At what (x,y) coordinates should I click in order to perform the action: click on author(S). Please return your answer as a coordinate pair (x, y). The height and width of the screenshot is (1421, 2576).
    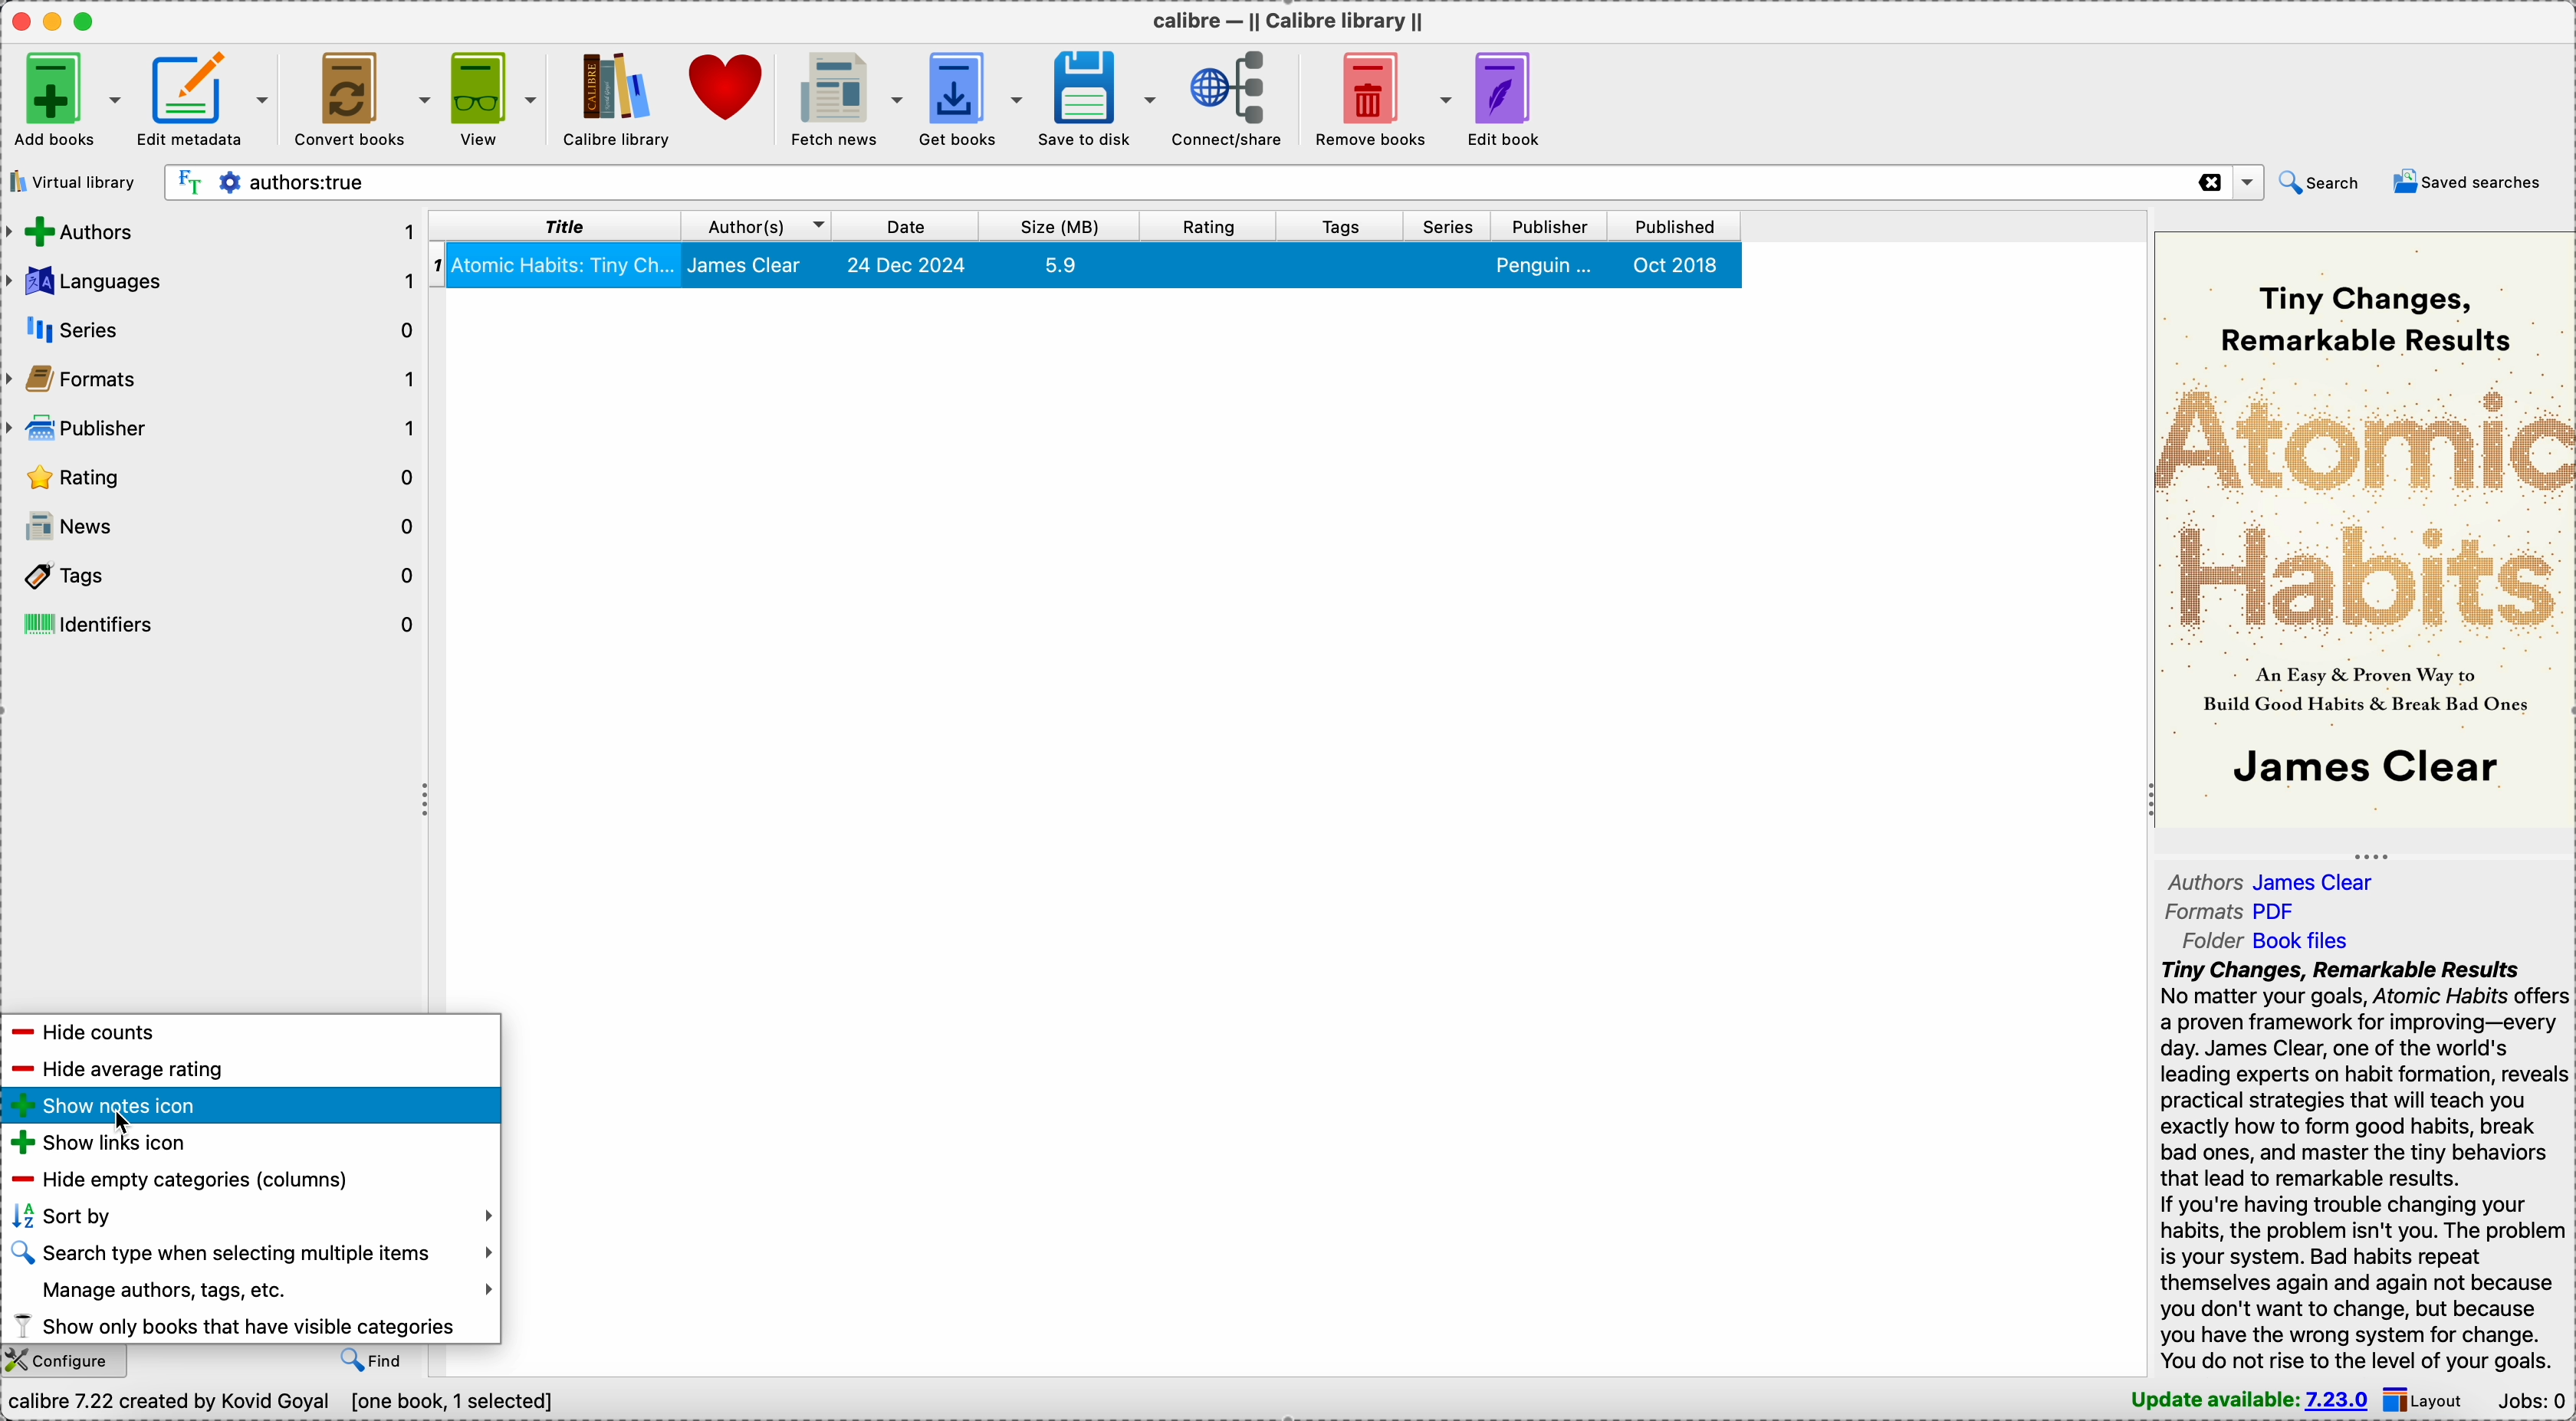
    Looking at the image, I should click on (755, 225).